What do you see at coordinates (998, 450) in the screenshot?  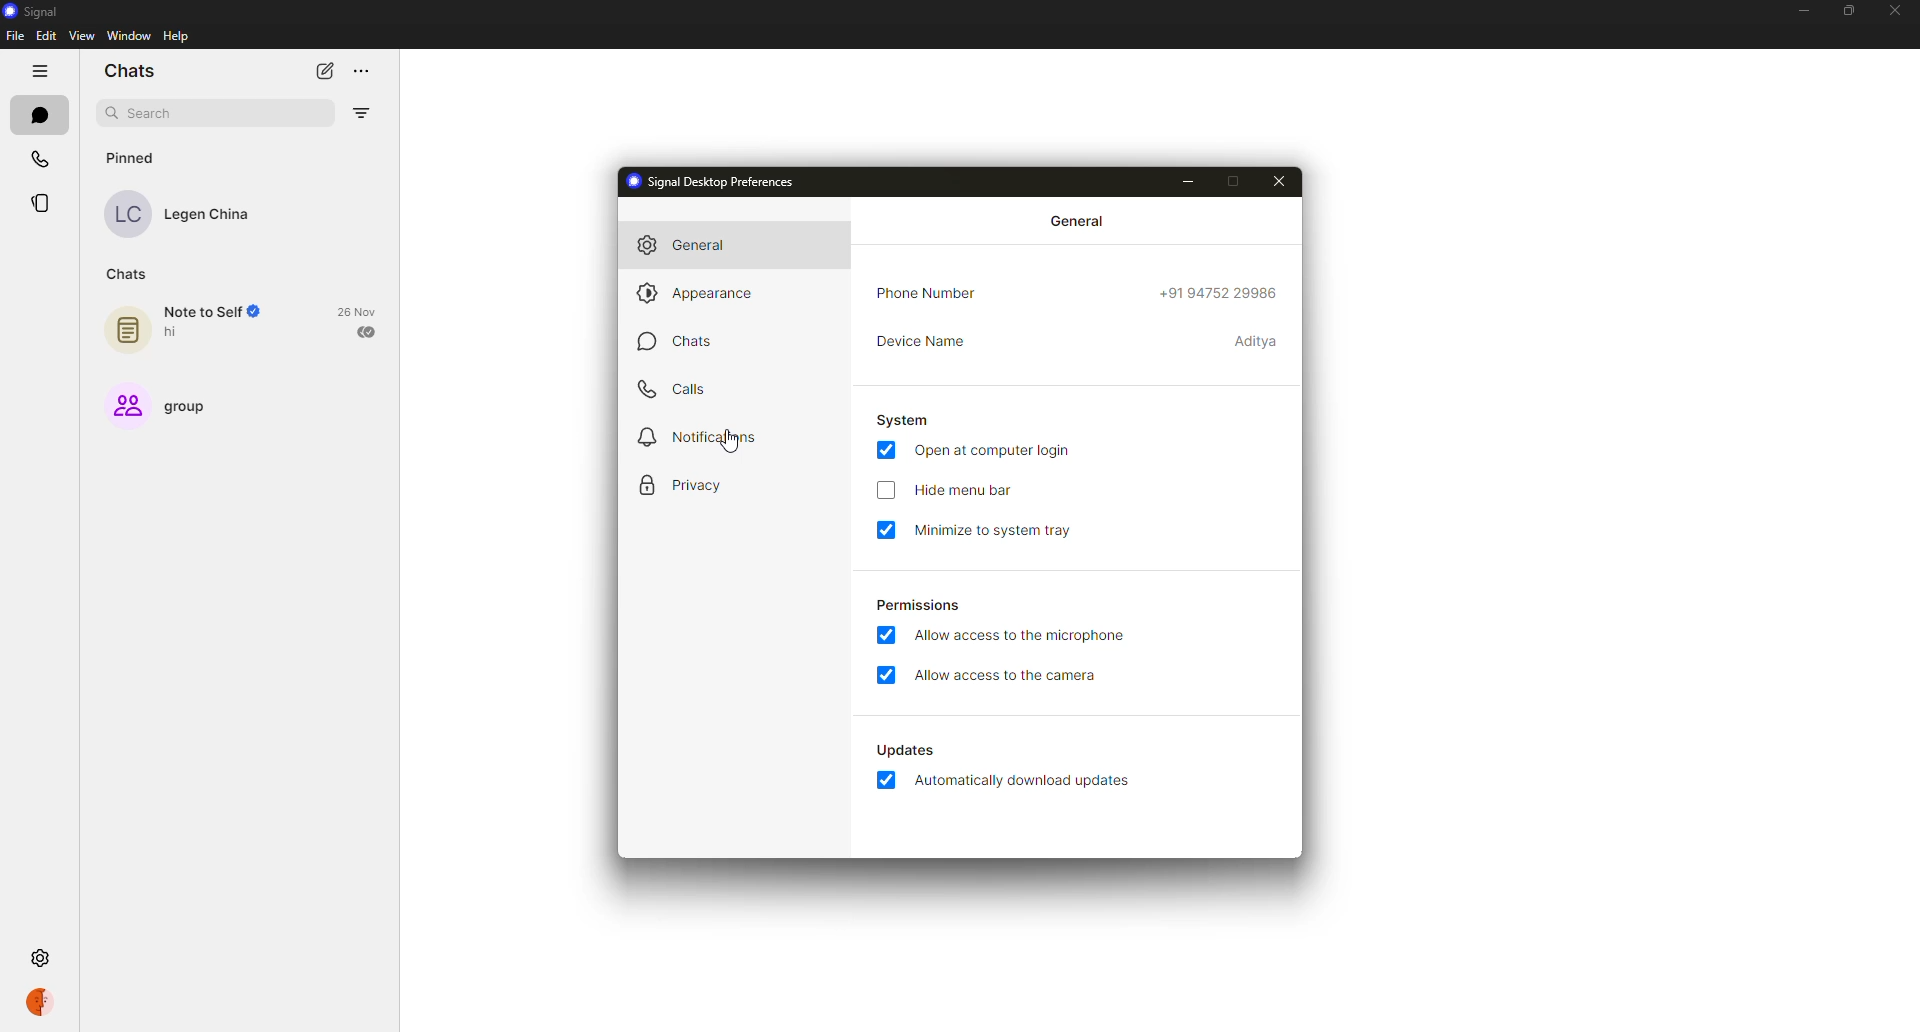 I see `open at login` at bounding box center [998, 450].